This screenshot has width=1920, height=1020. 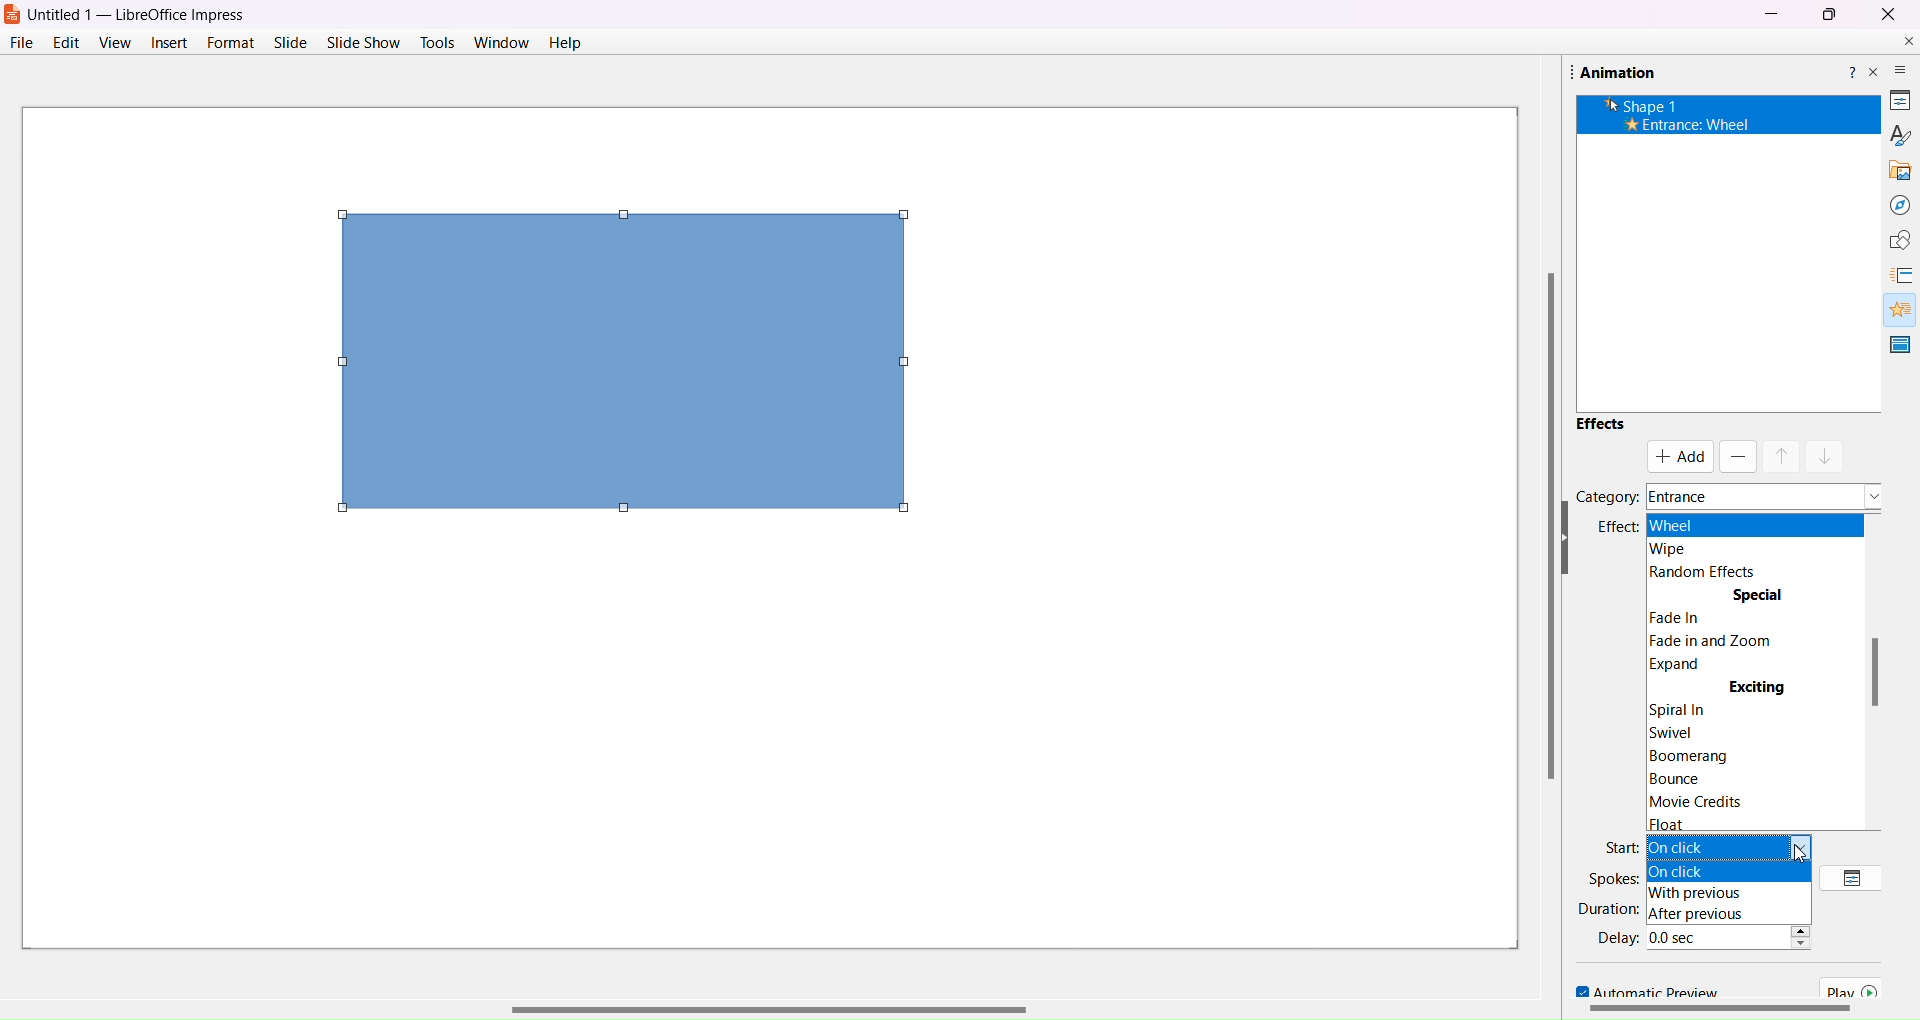 I want to click on Navigator, so click(x=1892, y=204).